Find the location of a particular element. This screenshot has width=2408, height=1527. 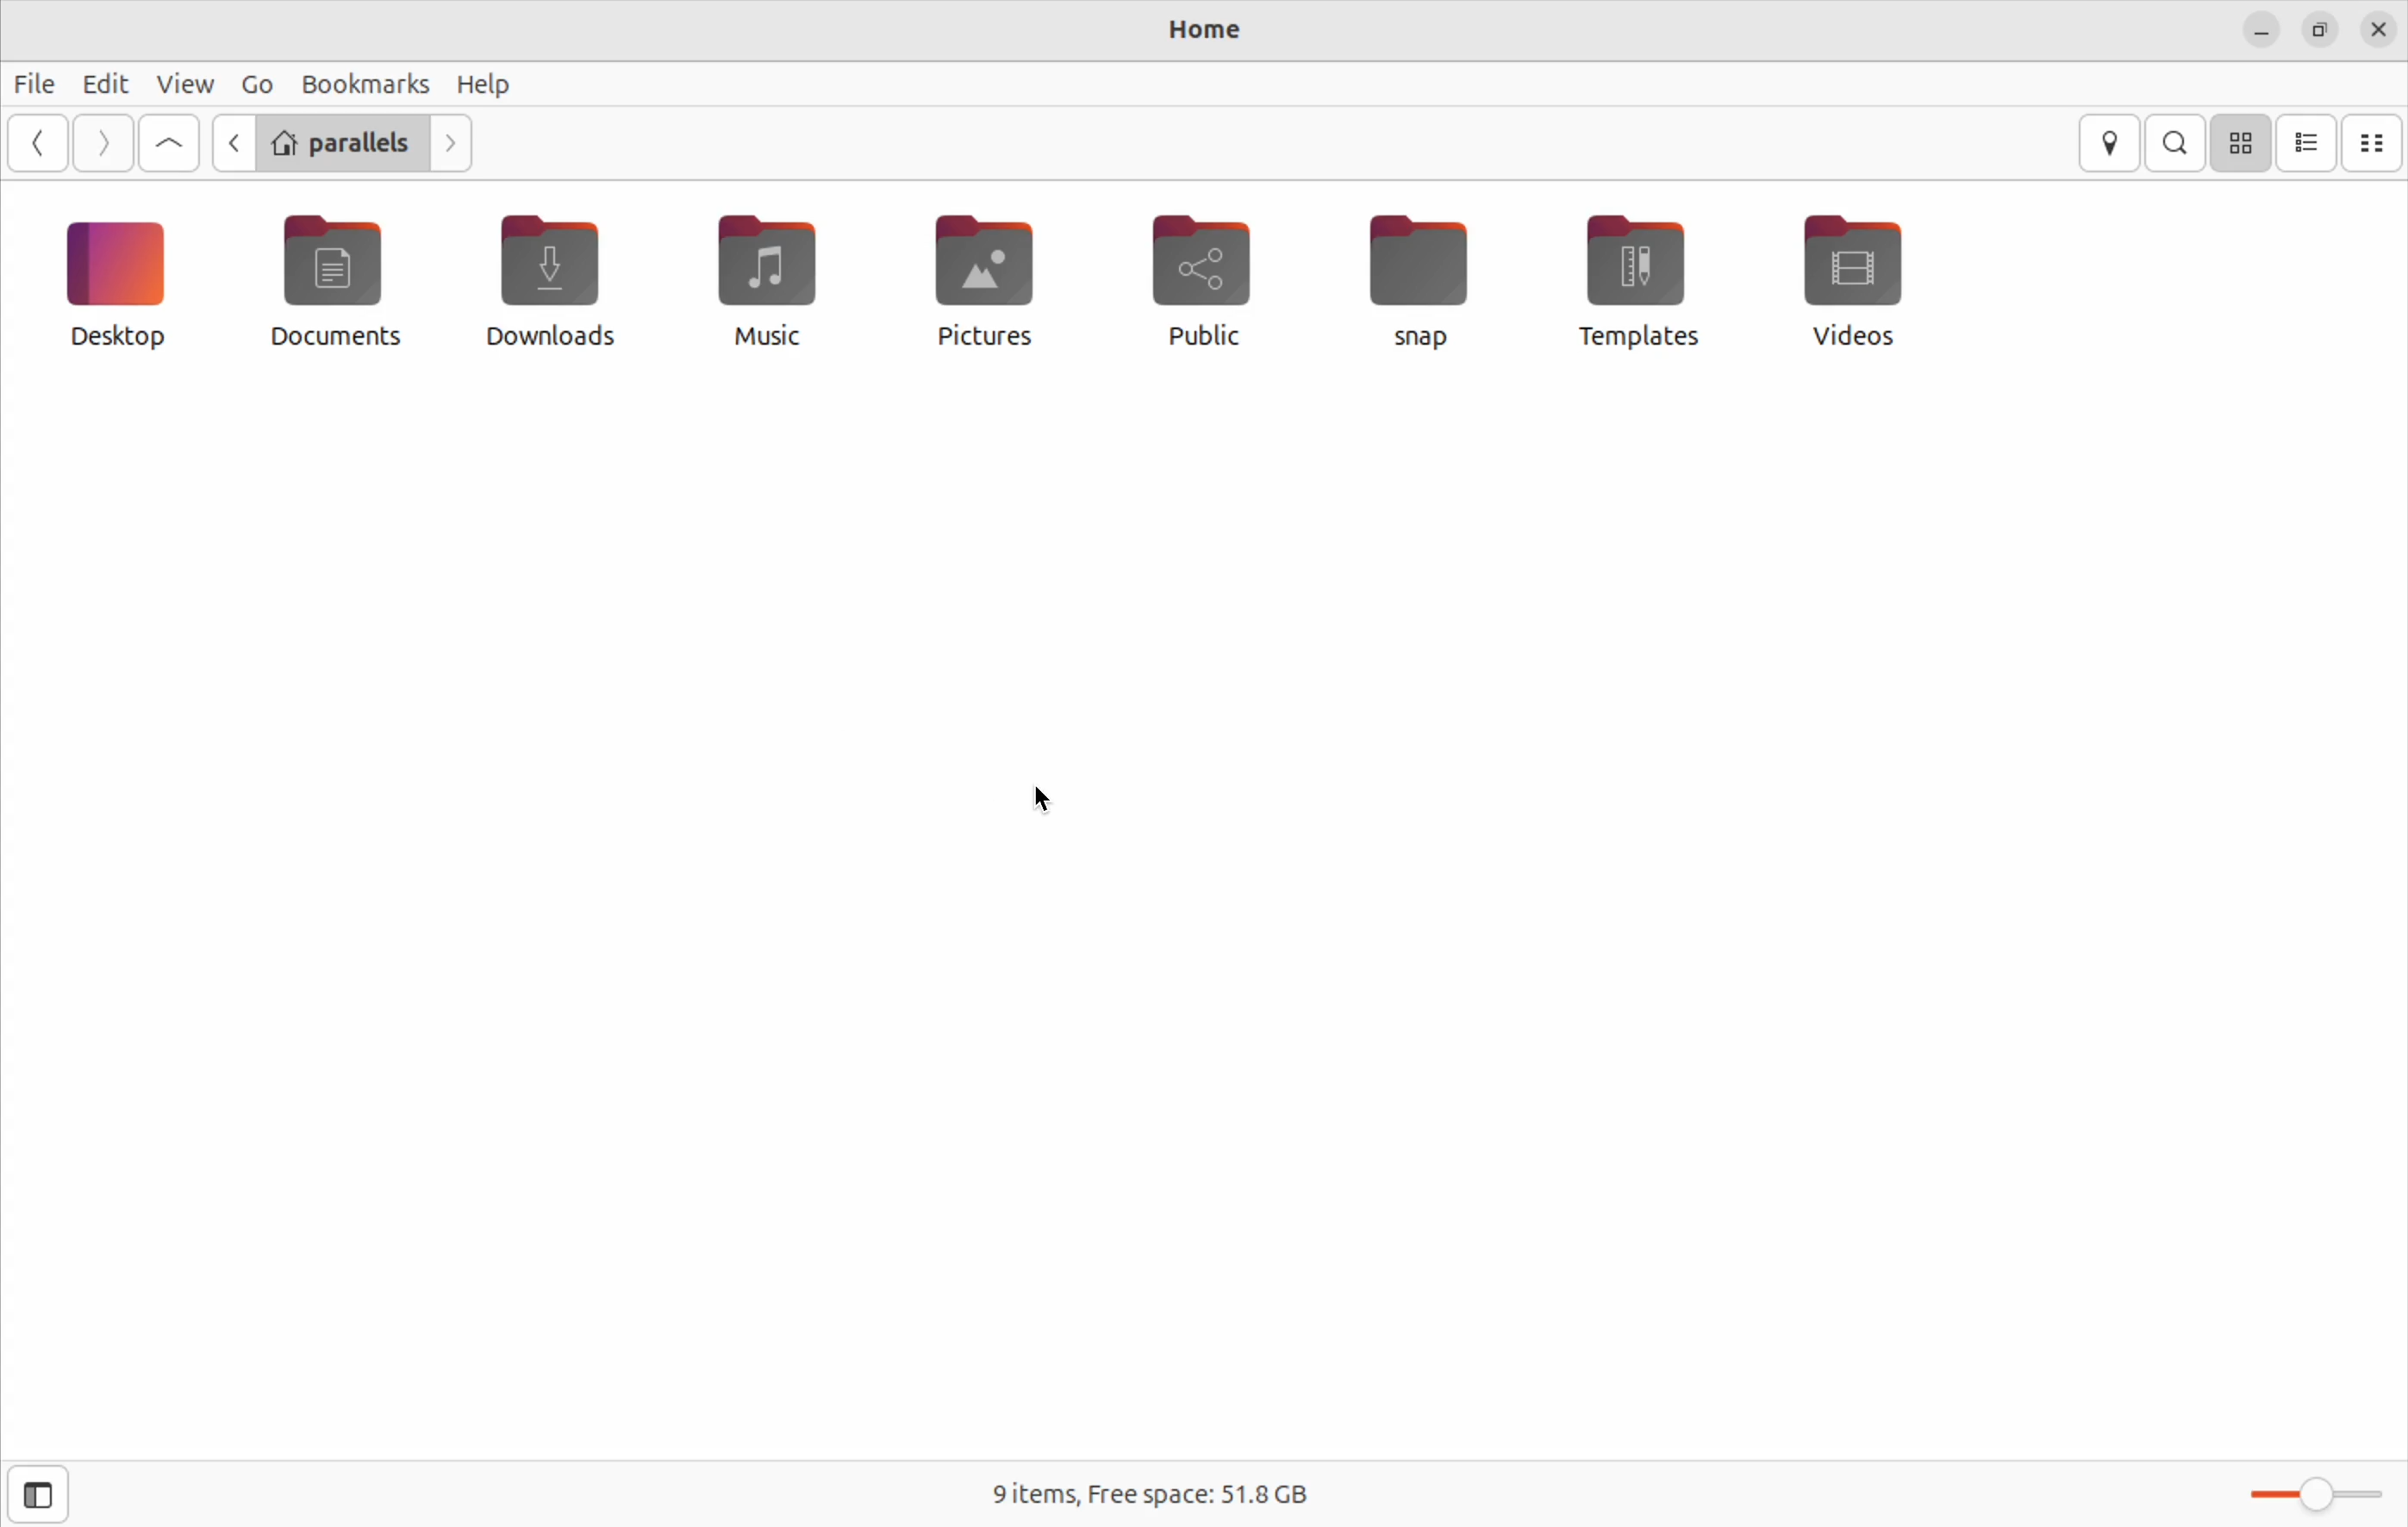

music is located at coordinates (750, 285).